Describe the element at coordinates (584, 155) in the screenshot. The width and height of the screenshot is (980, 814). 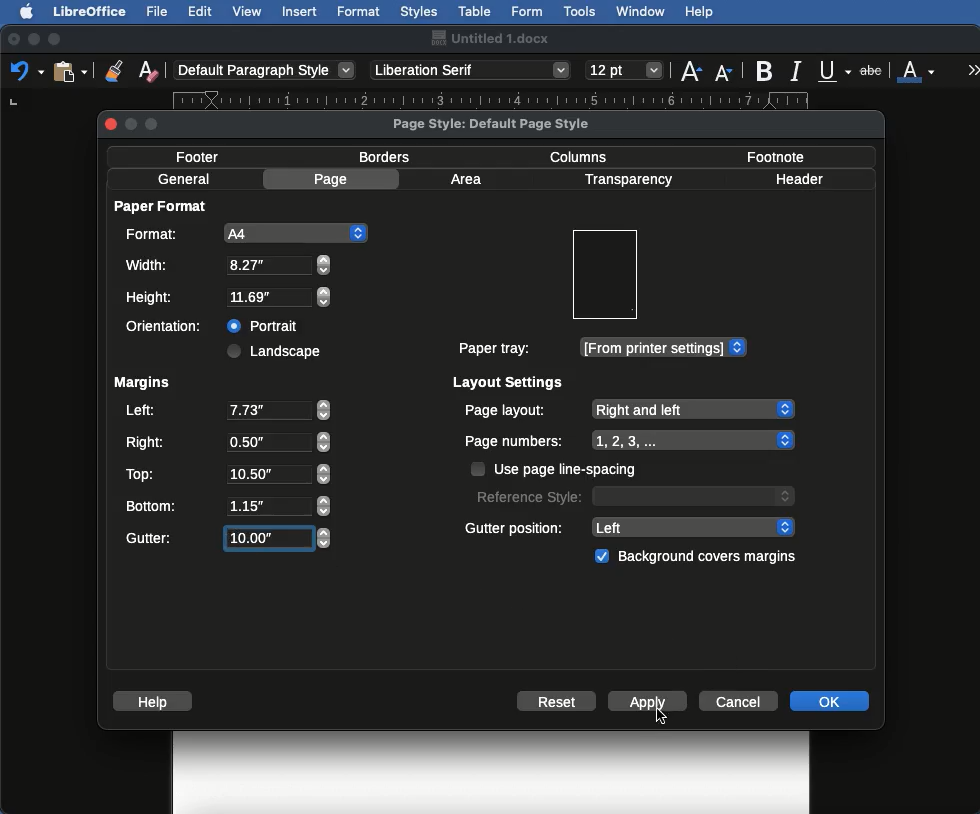
I see `Columns` at that location.